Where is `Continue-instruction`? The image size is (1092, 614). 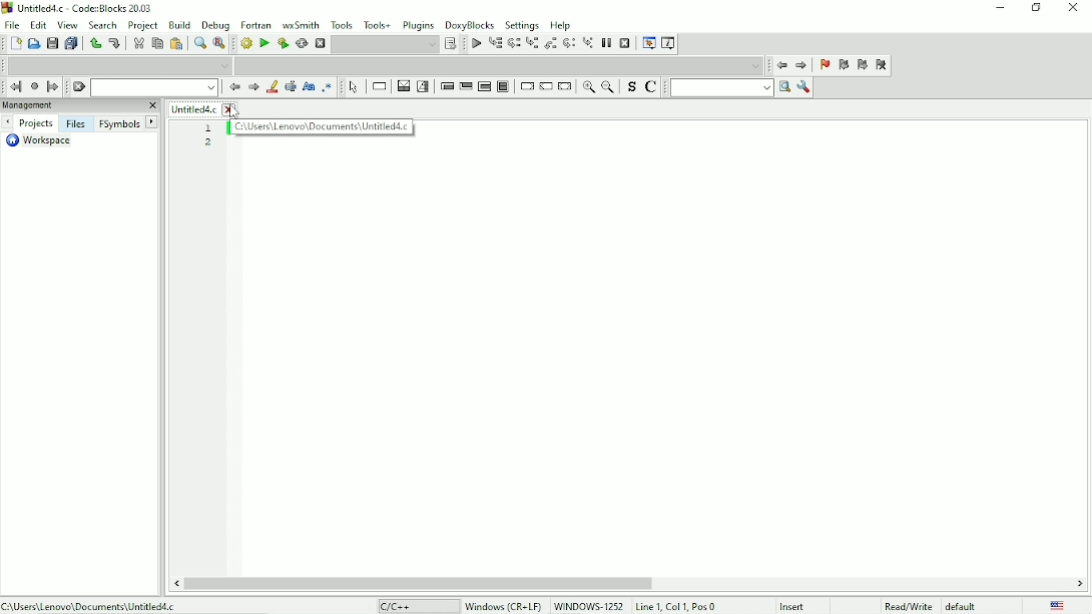 Continue-instruction is located at coordinates (546, 88).